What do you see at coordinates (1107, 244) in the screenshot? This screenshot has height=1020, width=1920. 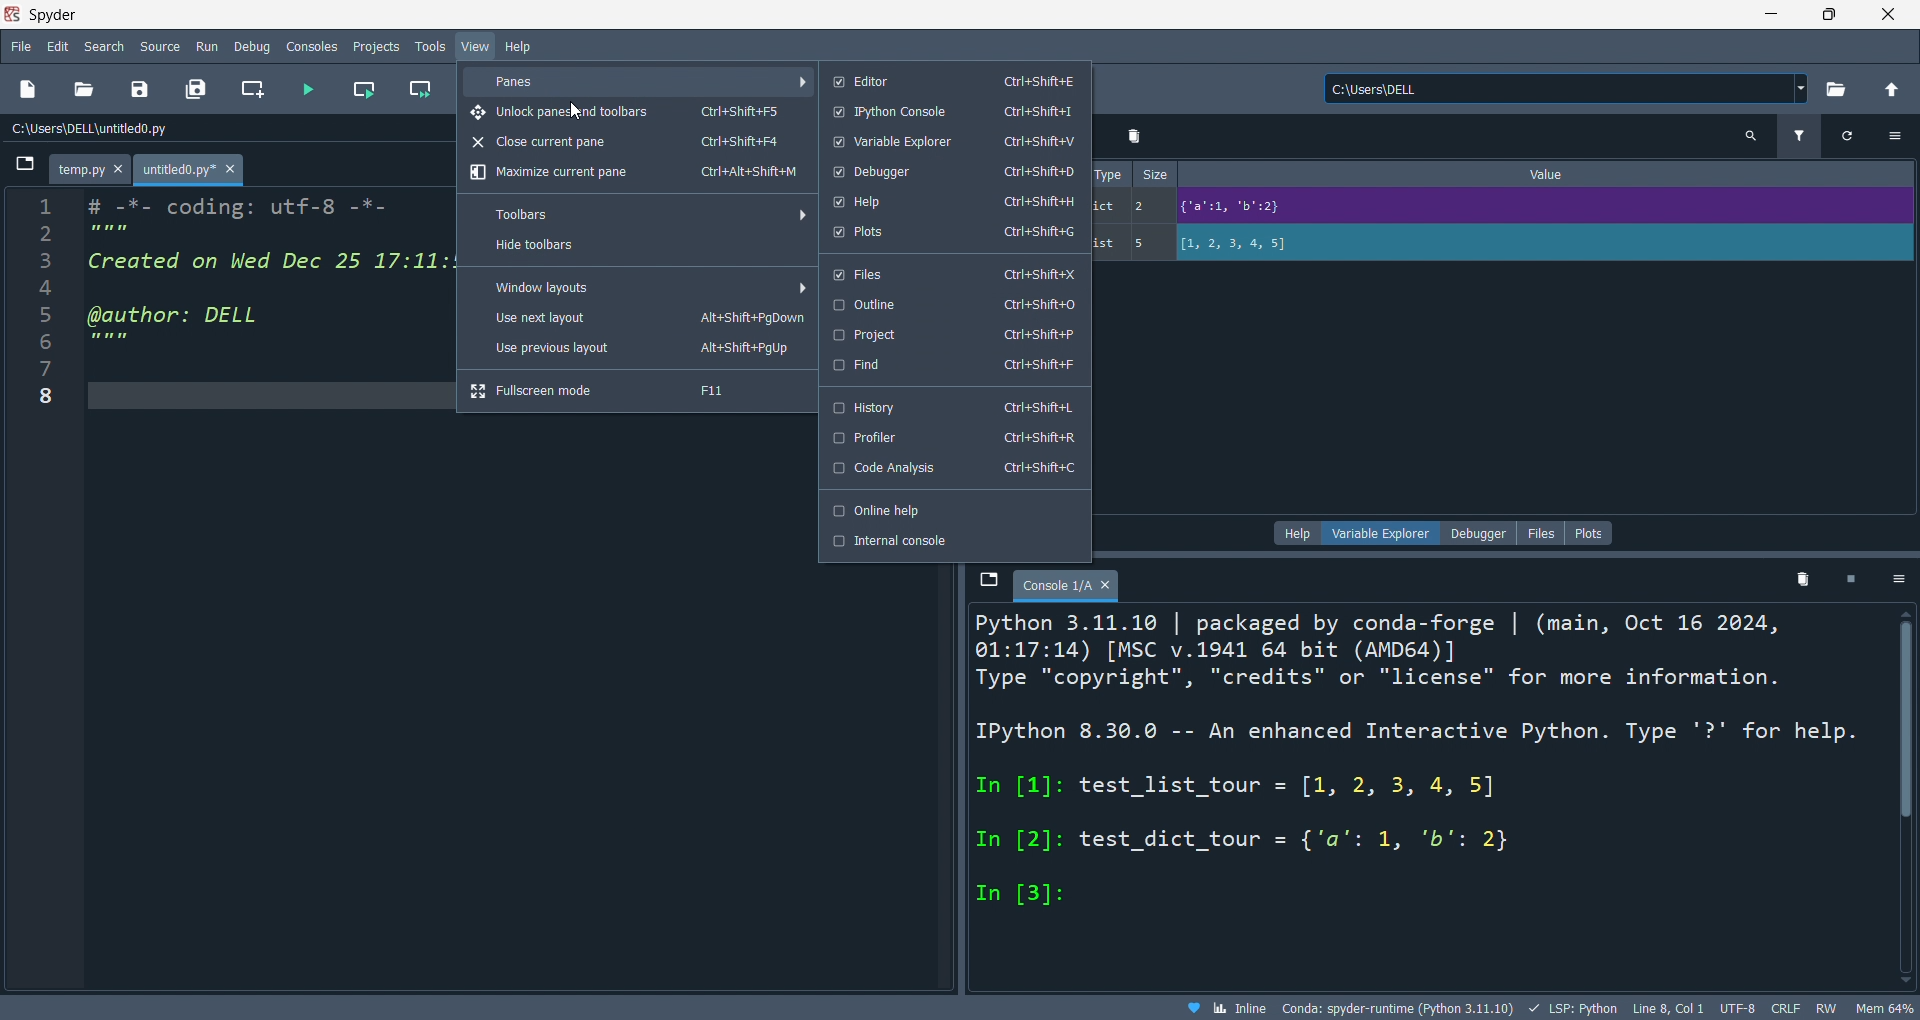 I see `list` at bounding box center [1107, 244].